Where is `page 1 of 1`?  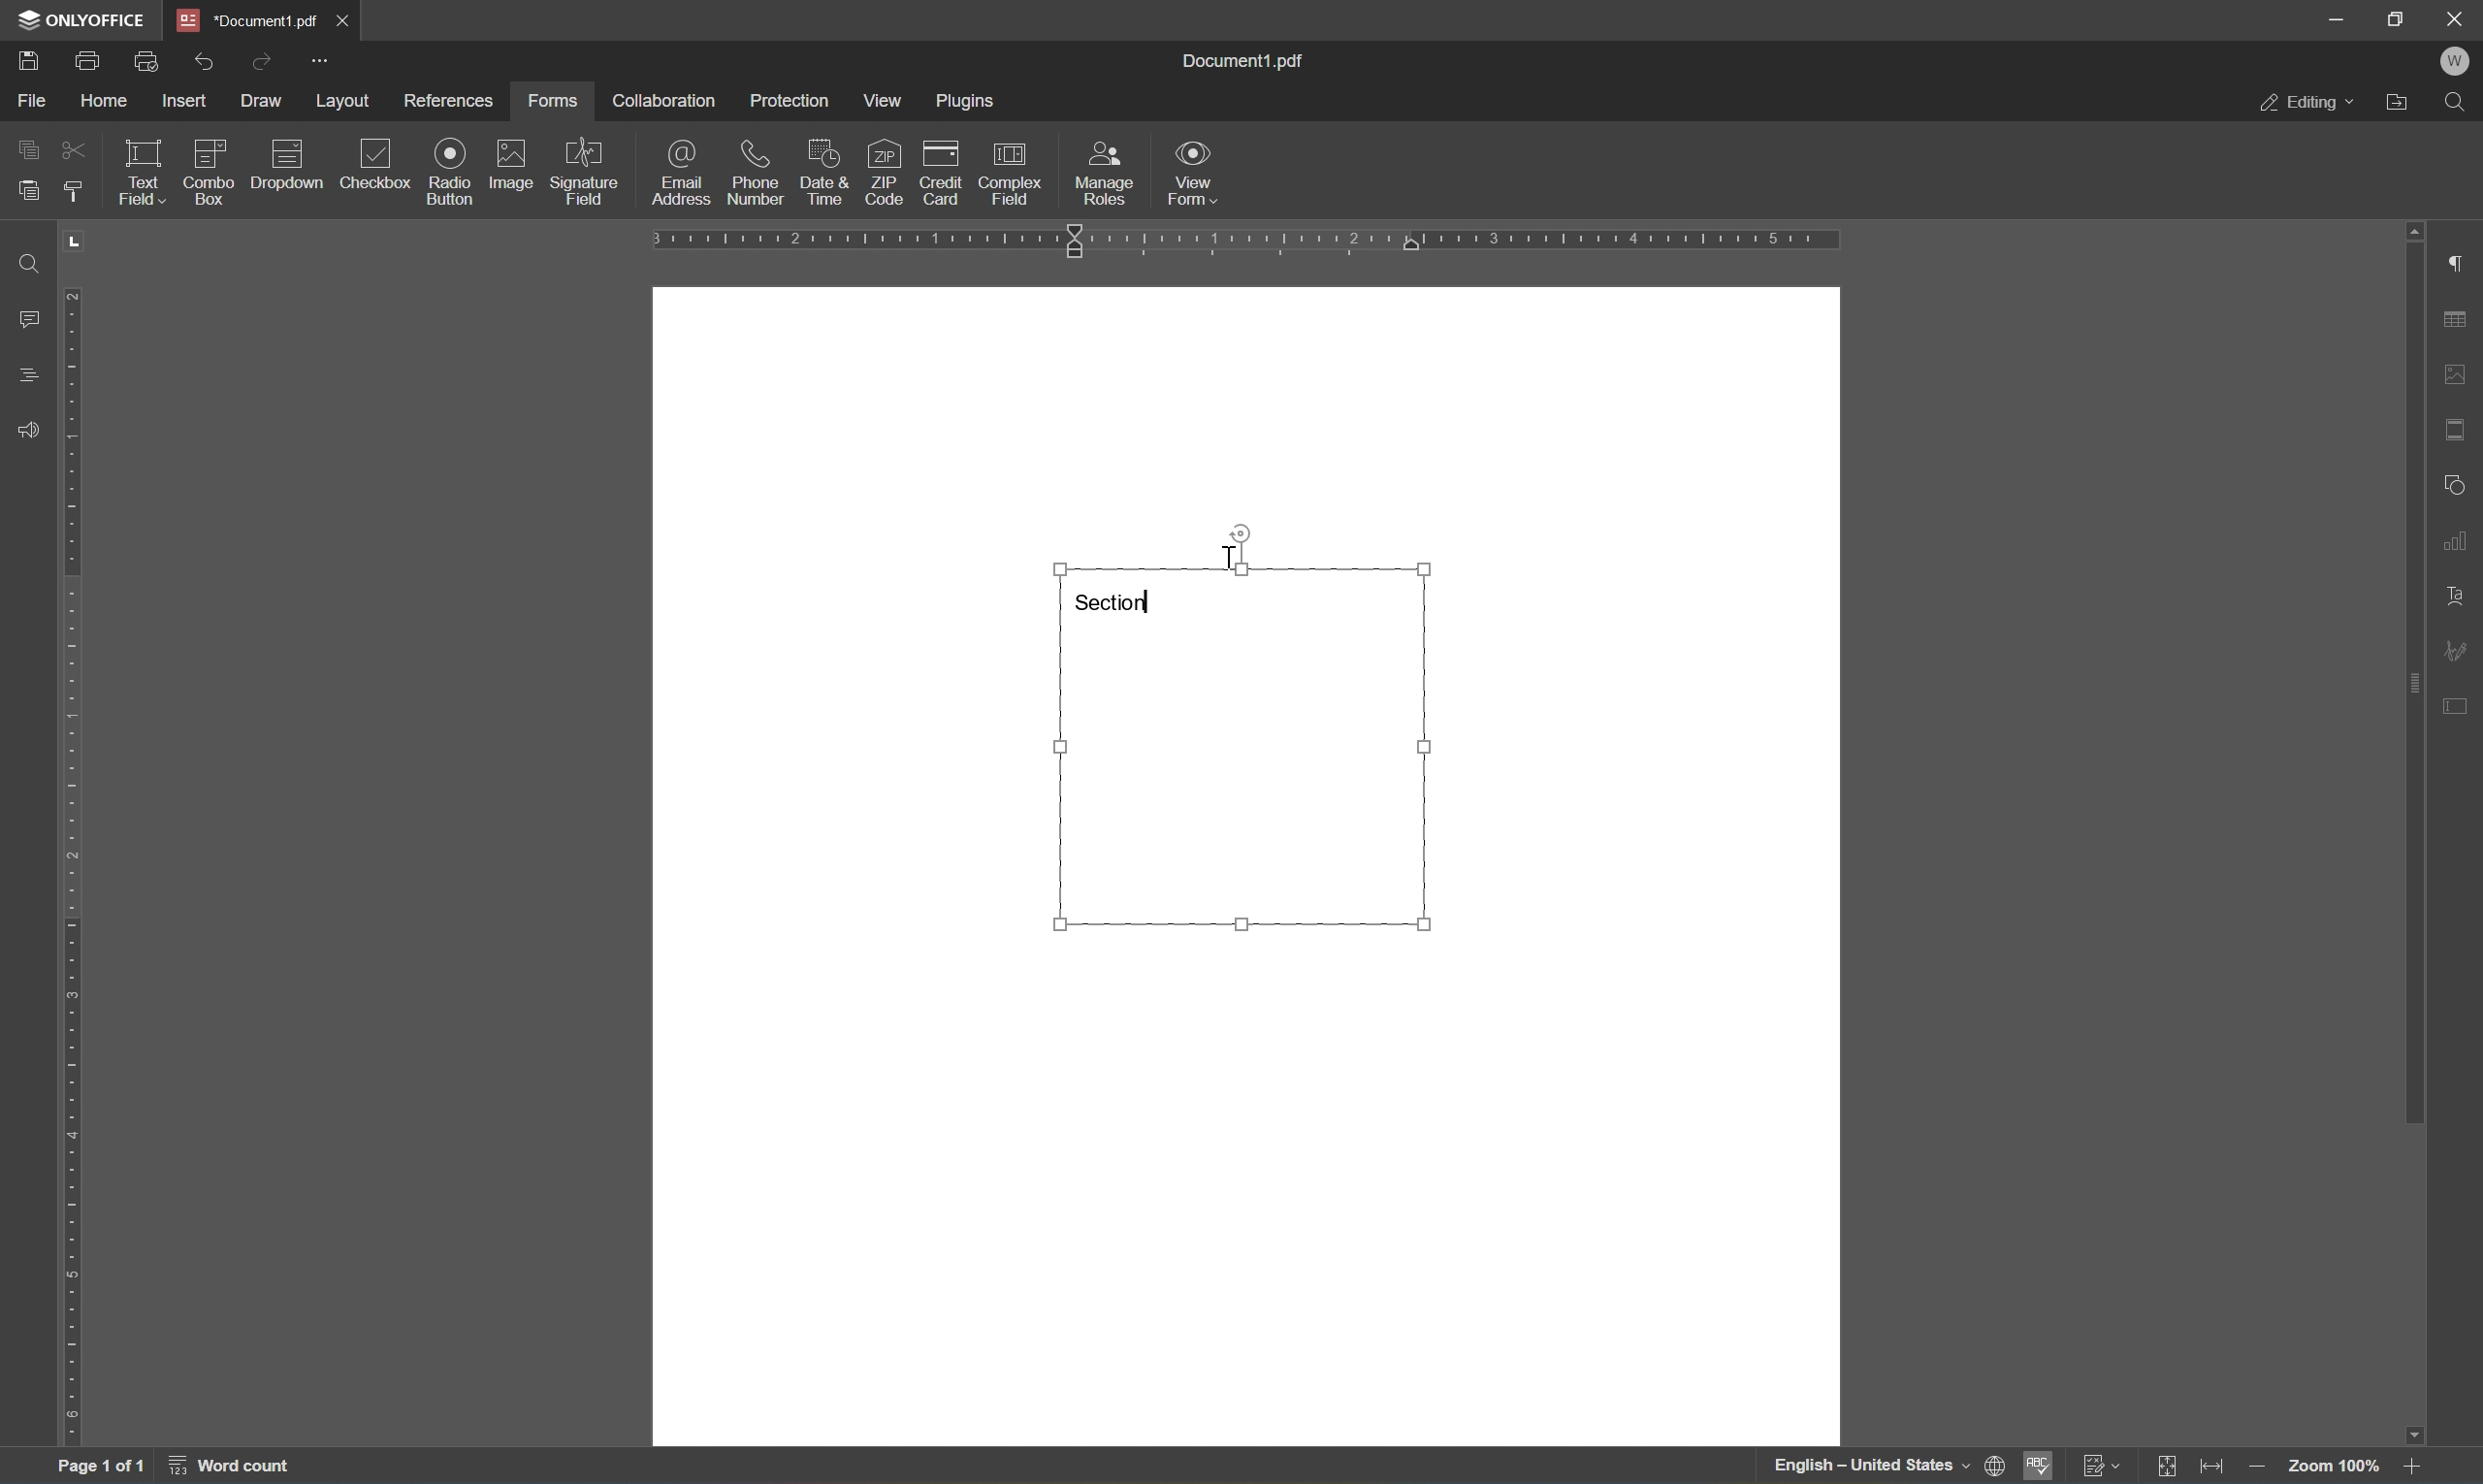 page 1 of 1 is located at coordinates (100, 1469).